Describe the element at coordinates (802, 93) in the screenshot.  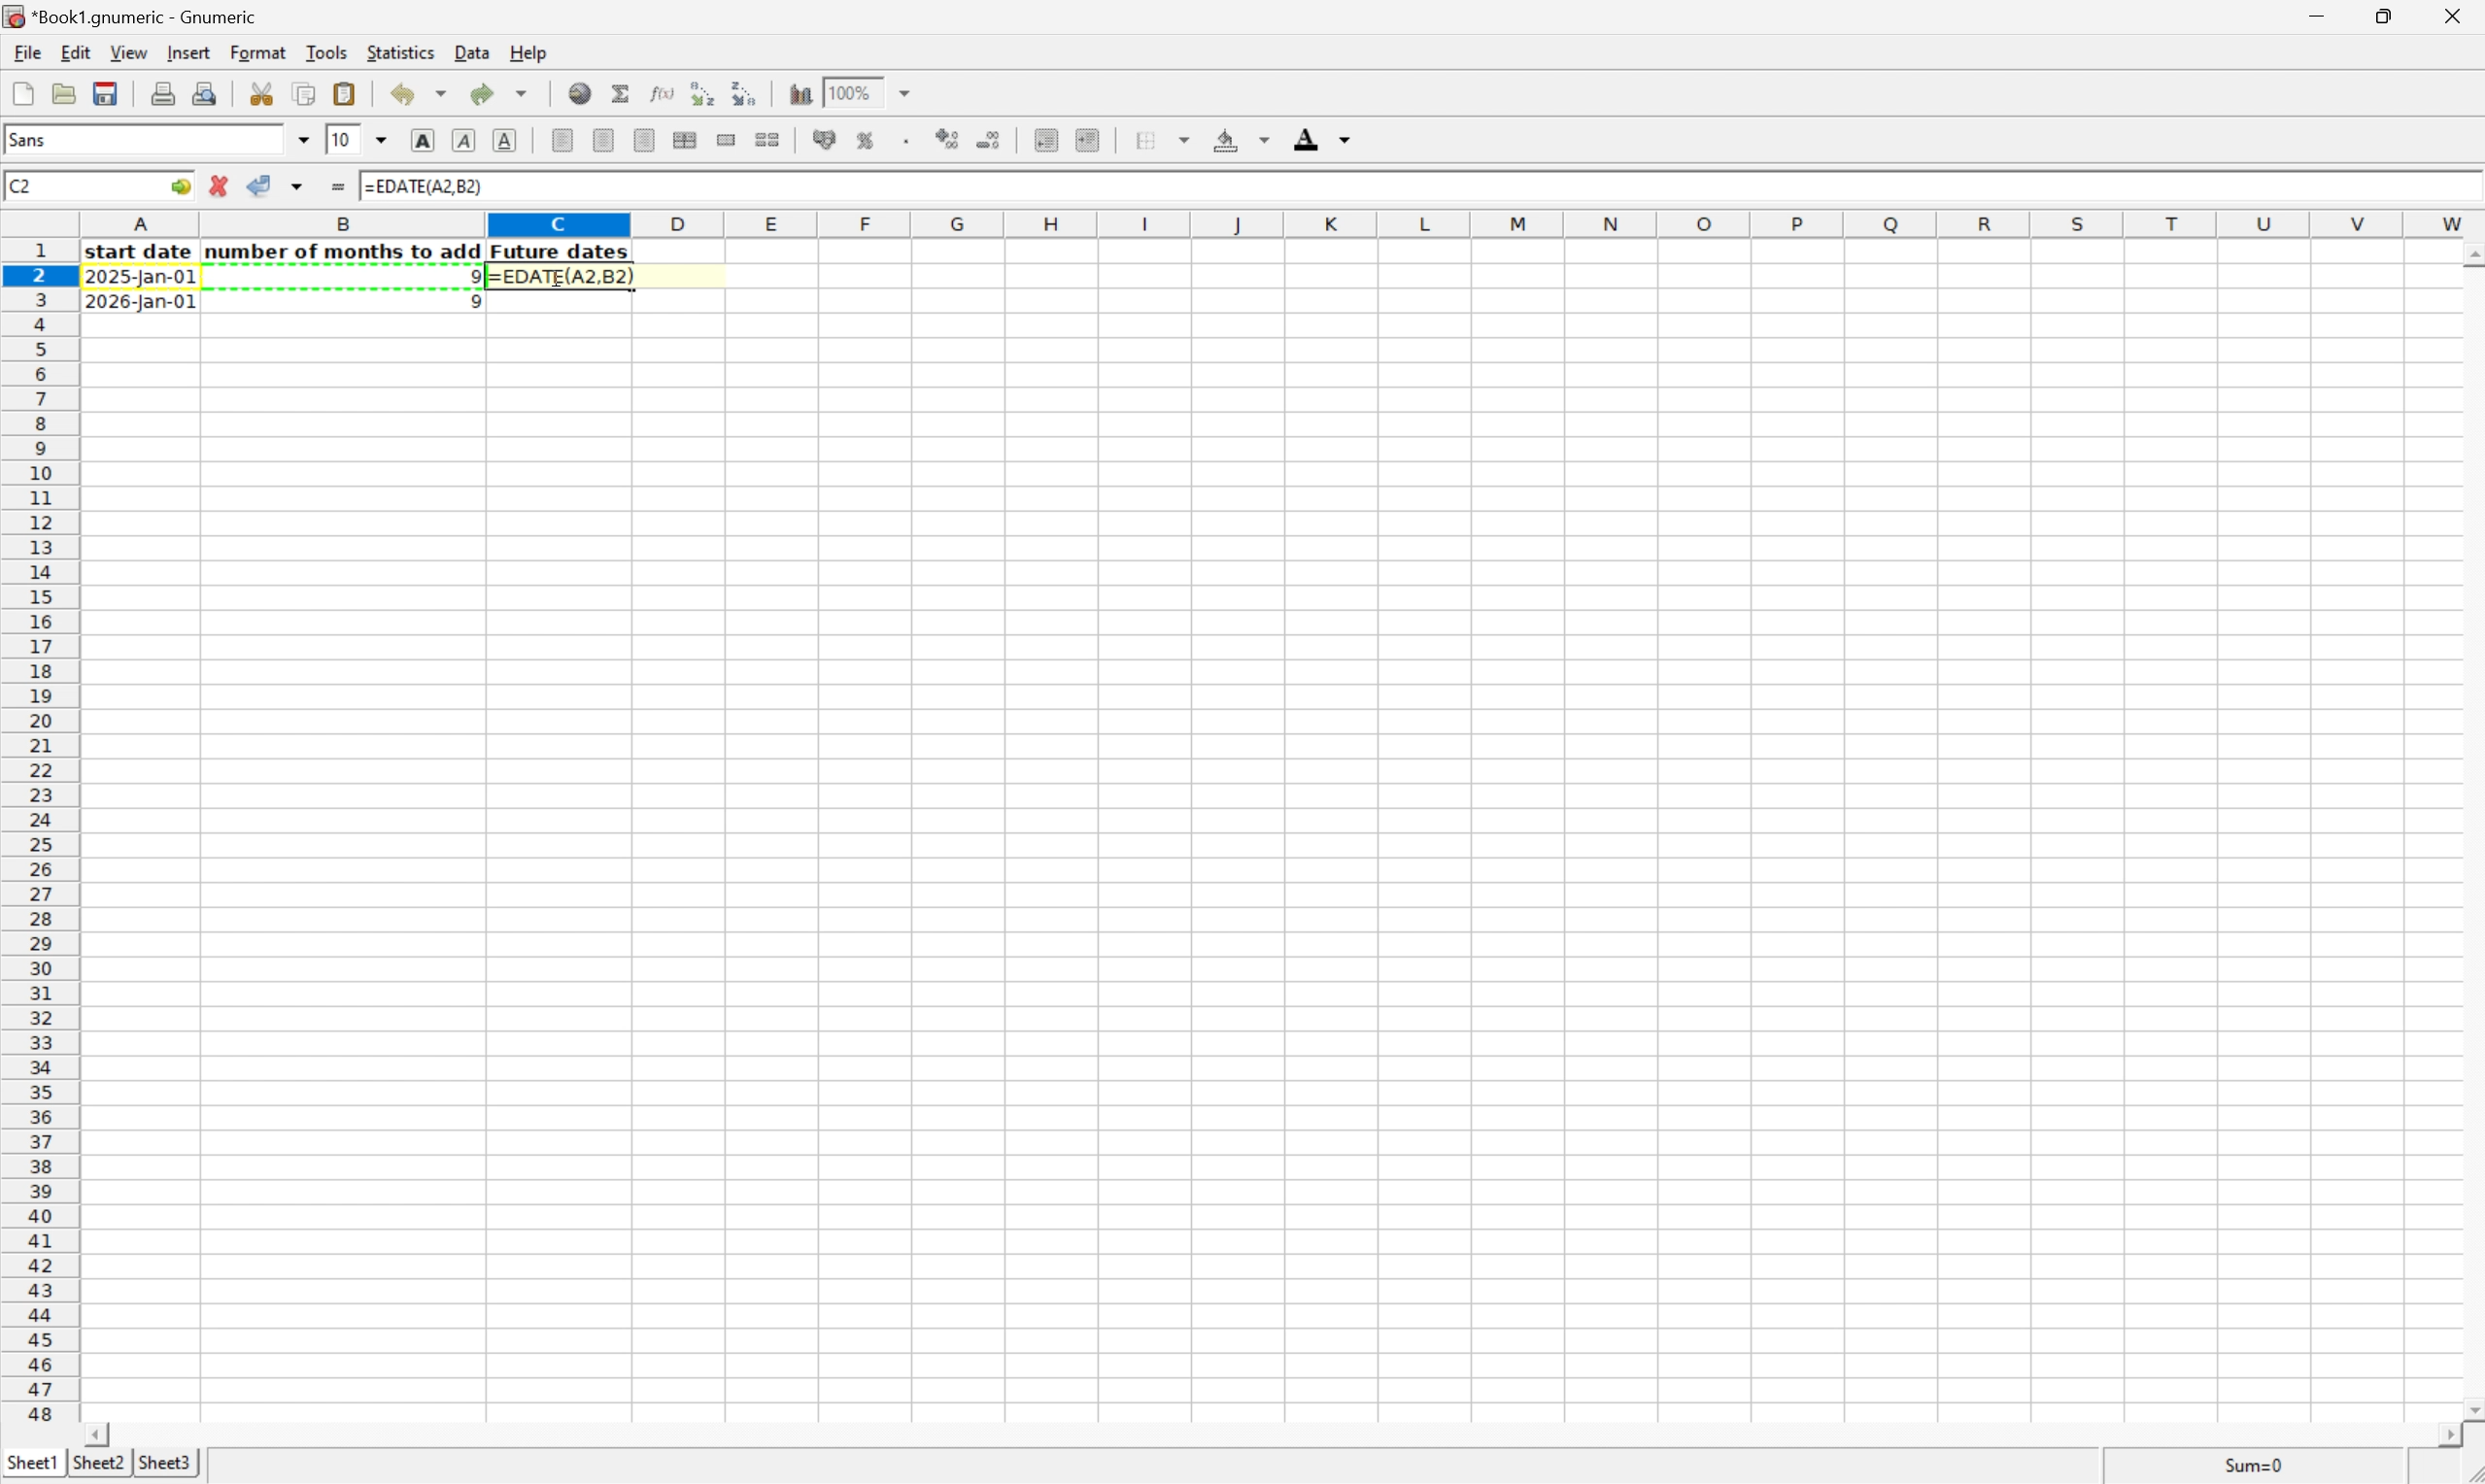
I see `Insert a chart` at that location.